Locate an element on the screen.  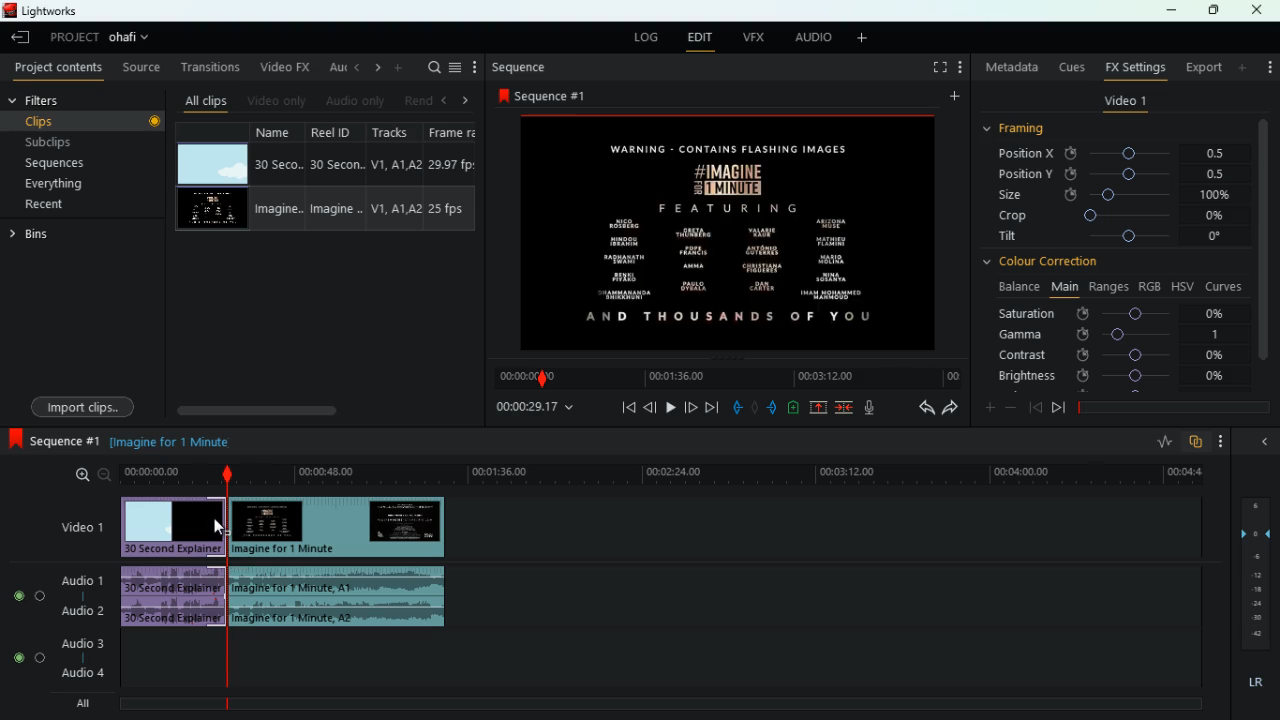
everything is located at coordinates (71, 184).